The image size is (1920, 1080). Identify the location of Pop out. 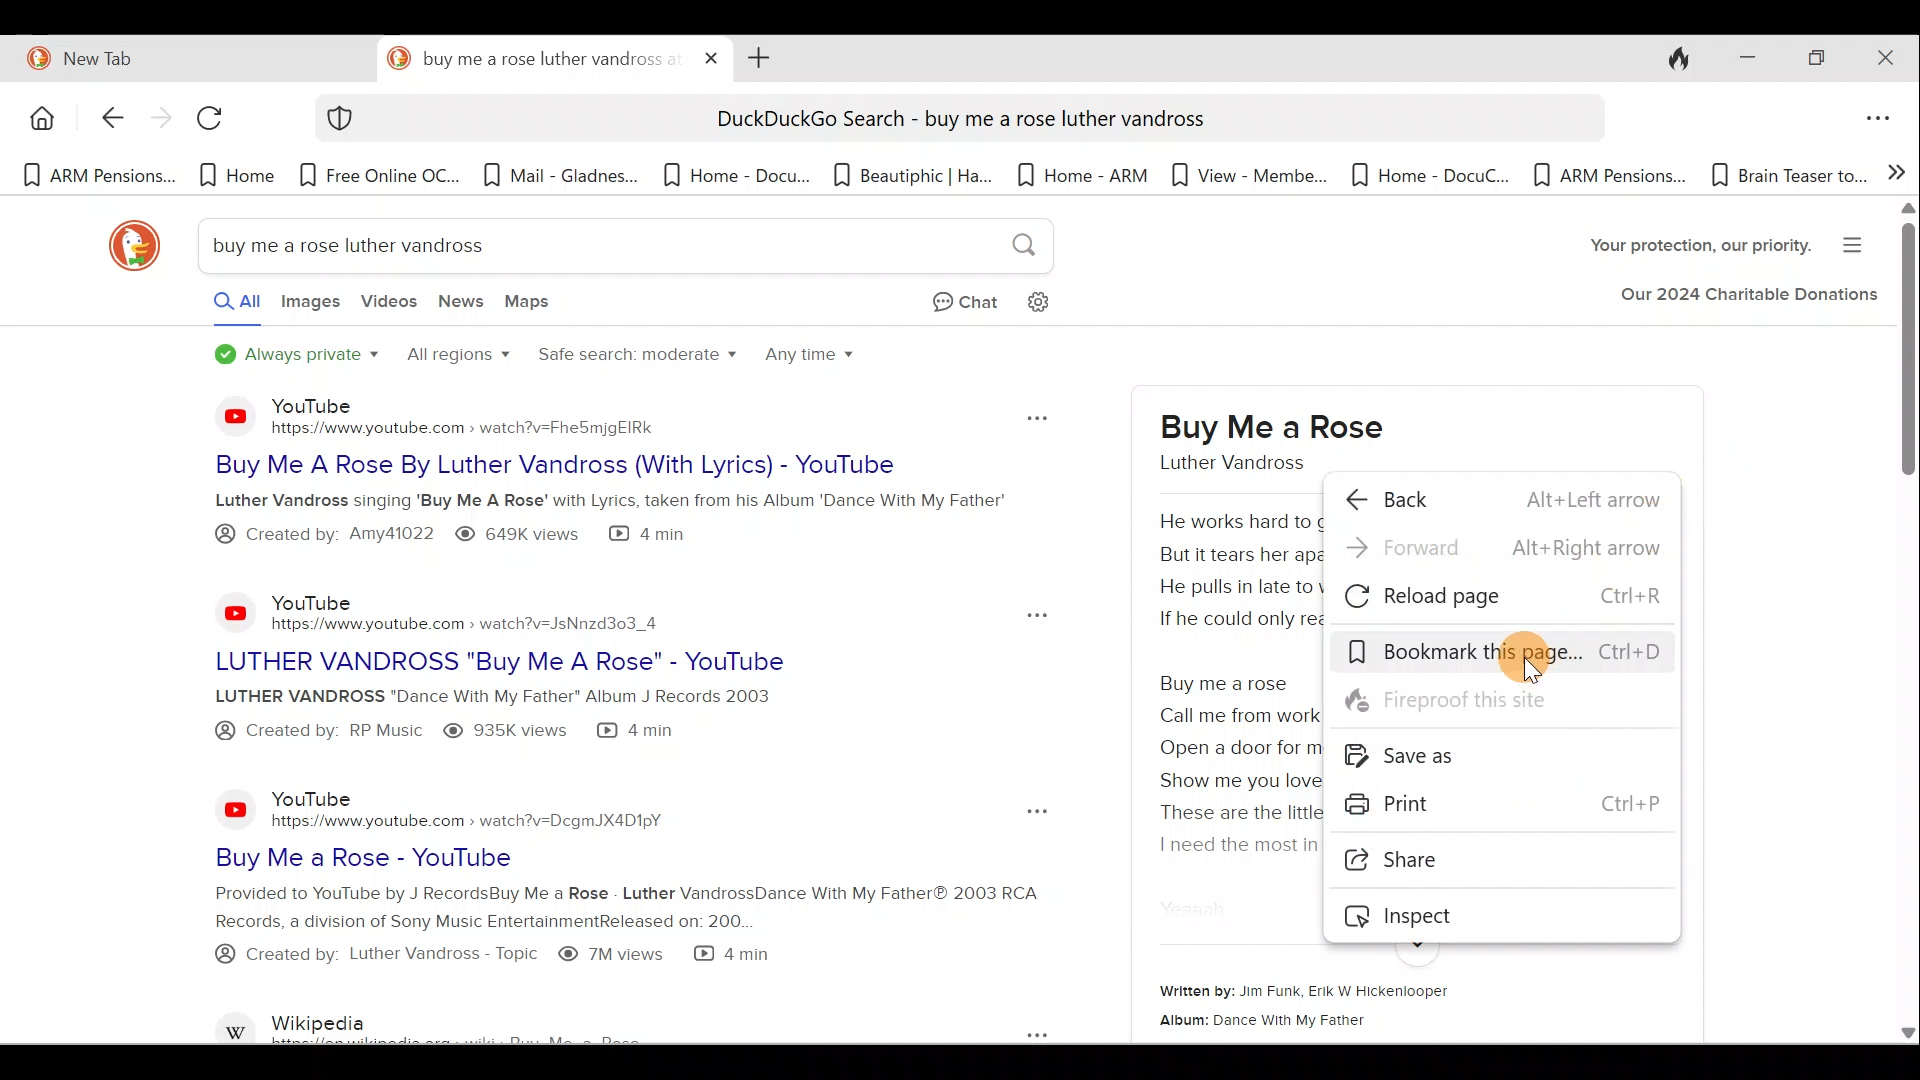
(1032, 414).